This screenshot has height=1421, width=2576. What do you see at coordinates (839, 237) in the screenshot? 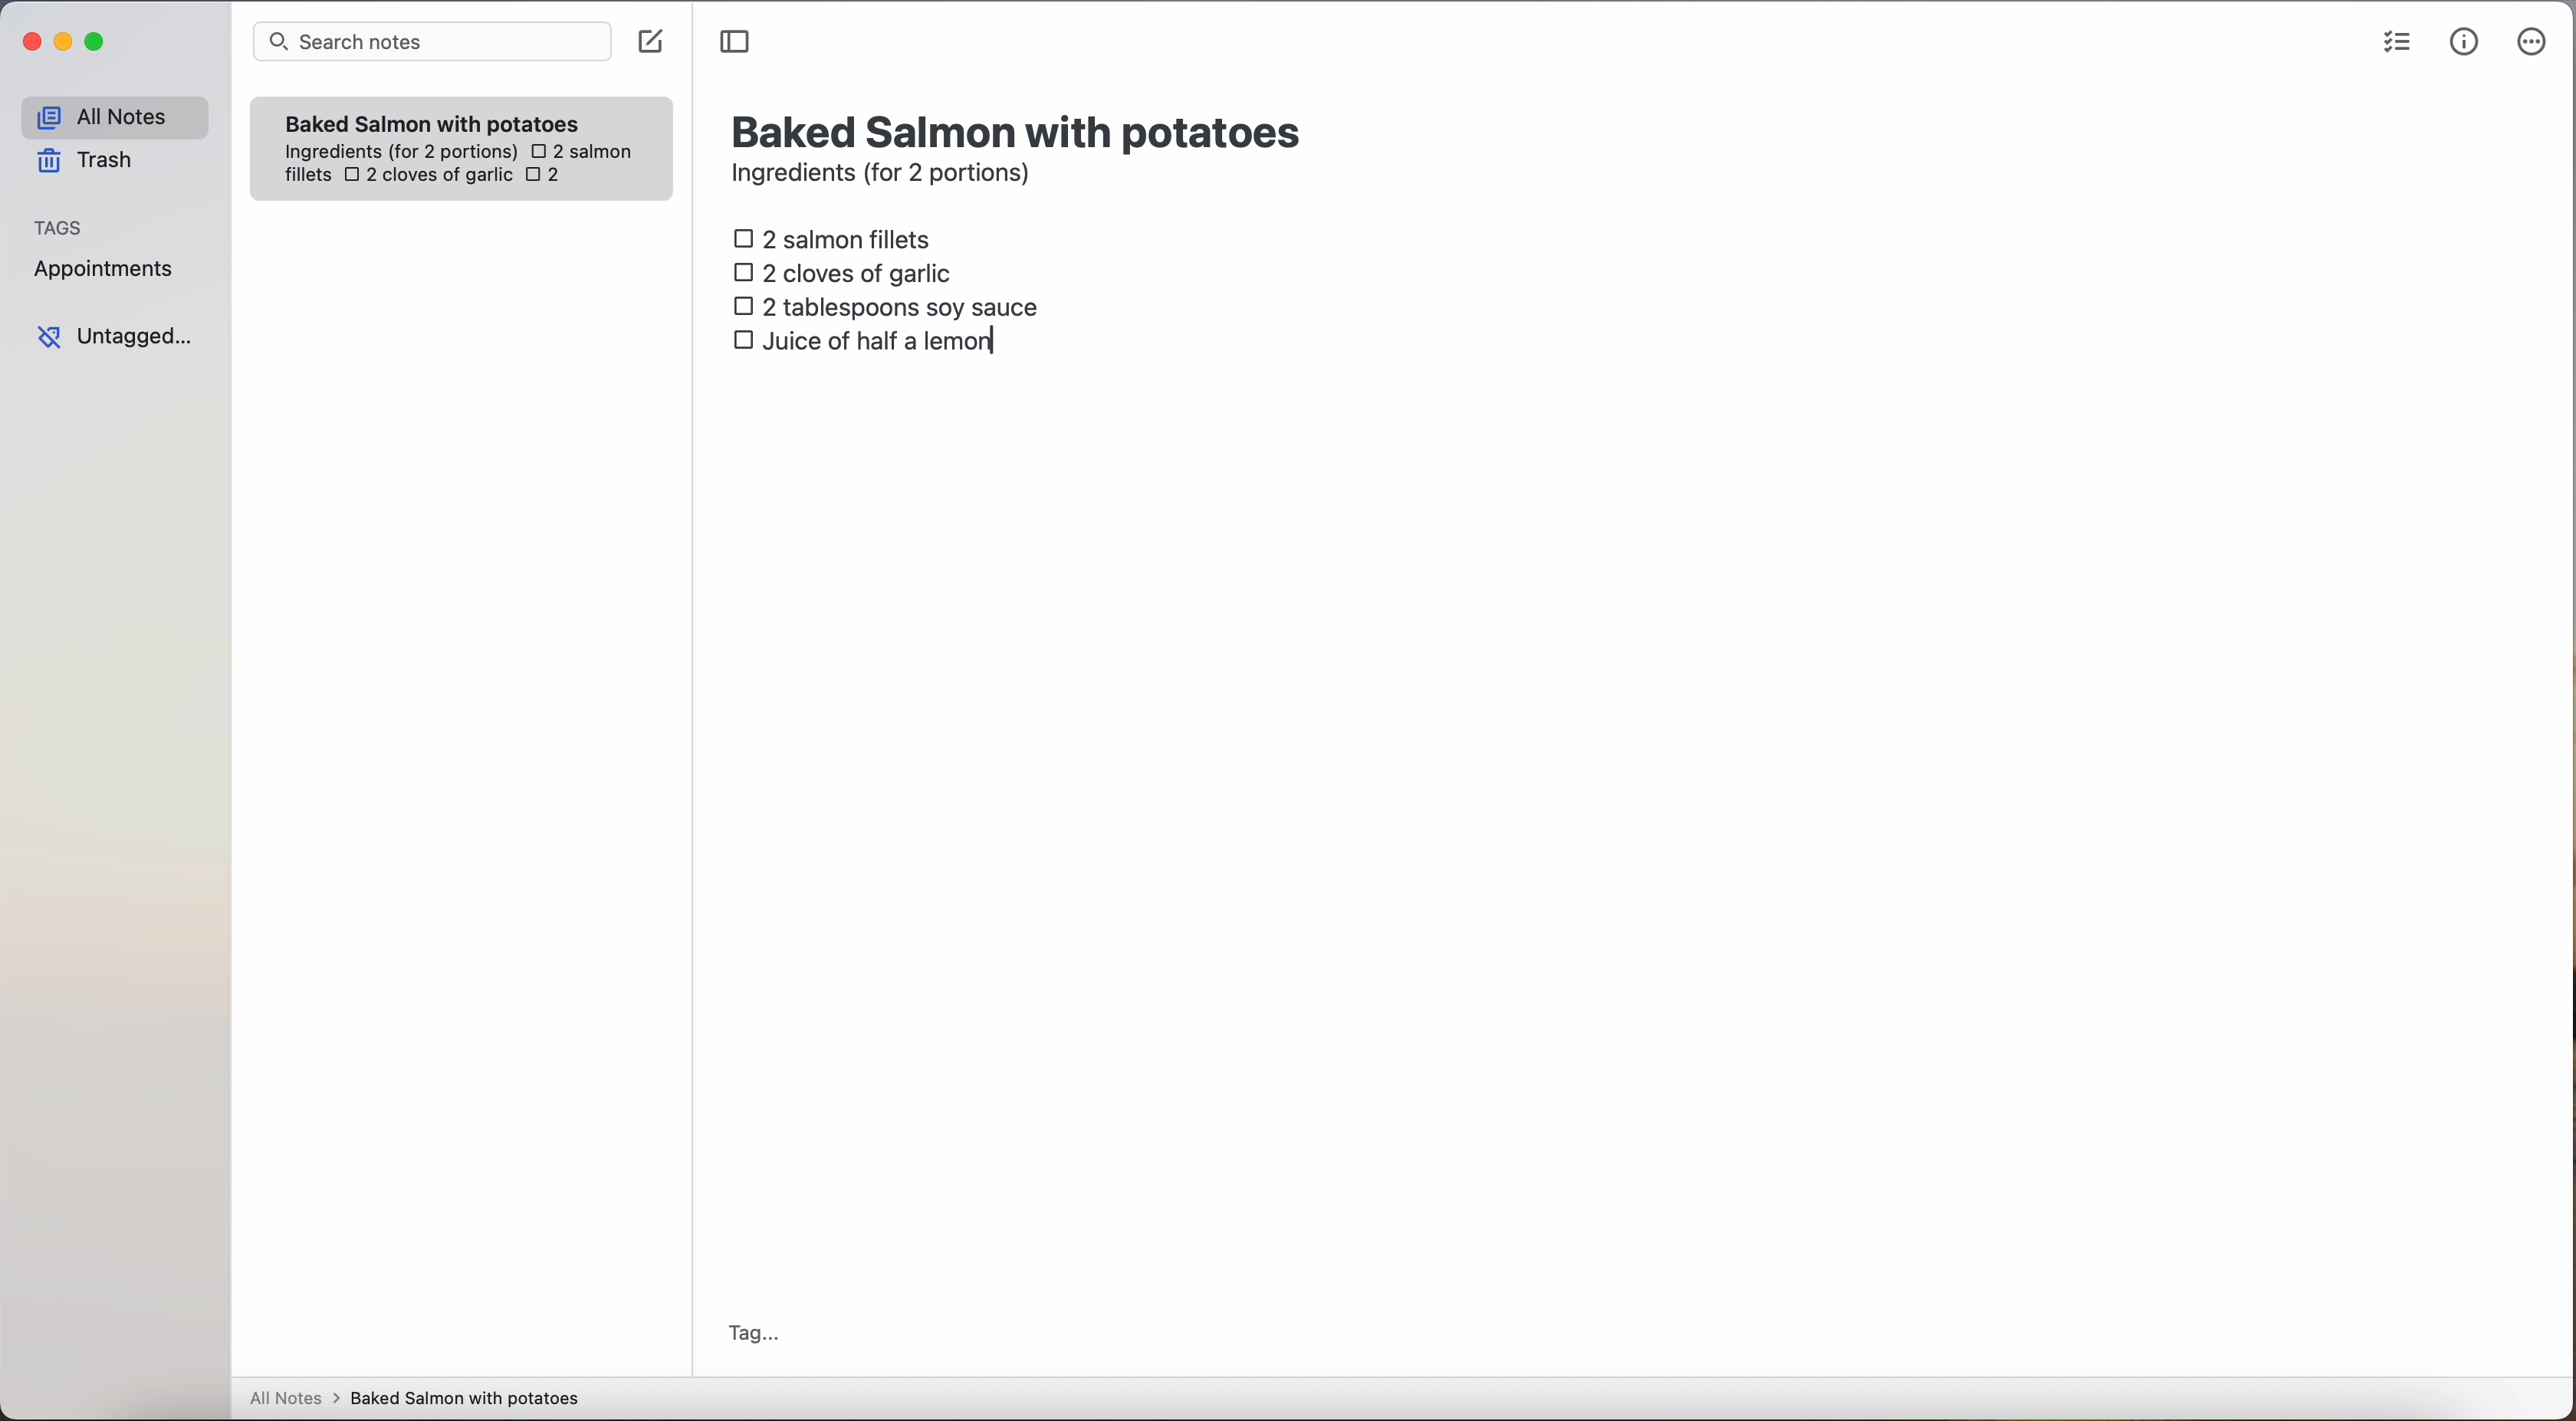
I see `2 salmon fillets` at bounding box center [839, 237].